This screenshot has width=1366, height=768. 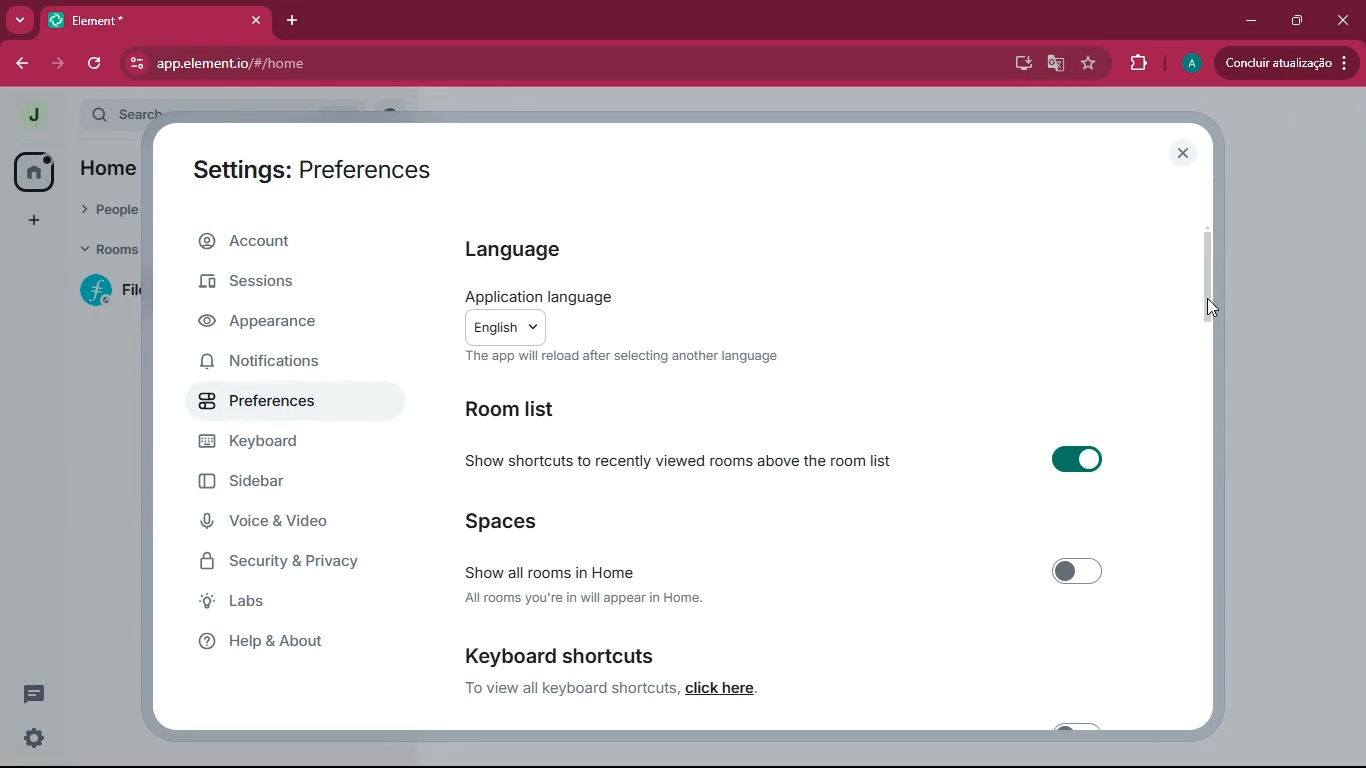 What do you see at coordinates (1284, 64) in the screenshot?
I see `conduir atualizacao` at bounding box center [1284, 64].